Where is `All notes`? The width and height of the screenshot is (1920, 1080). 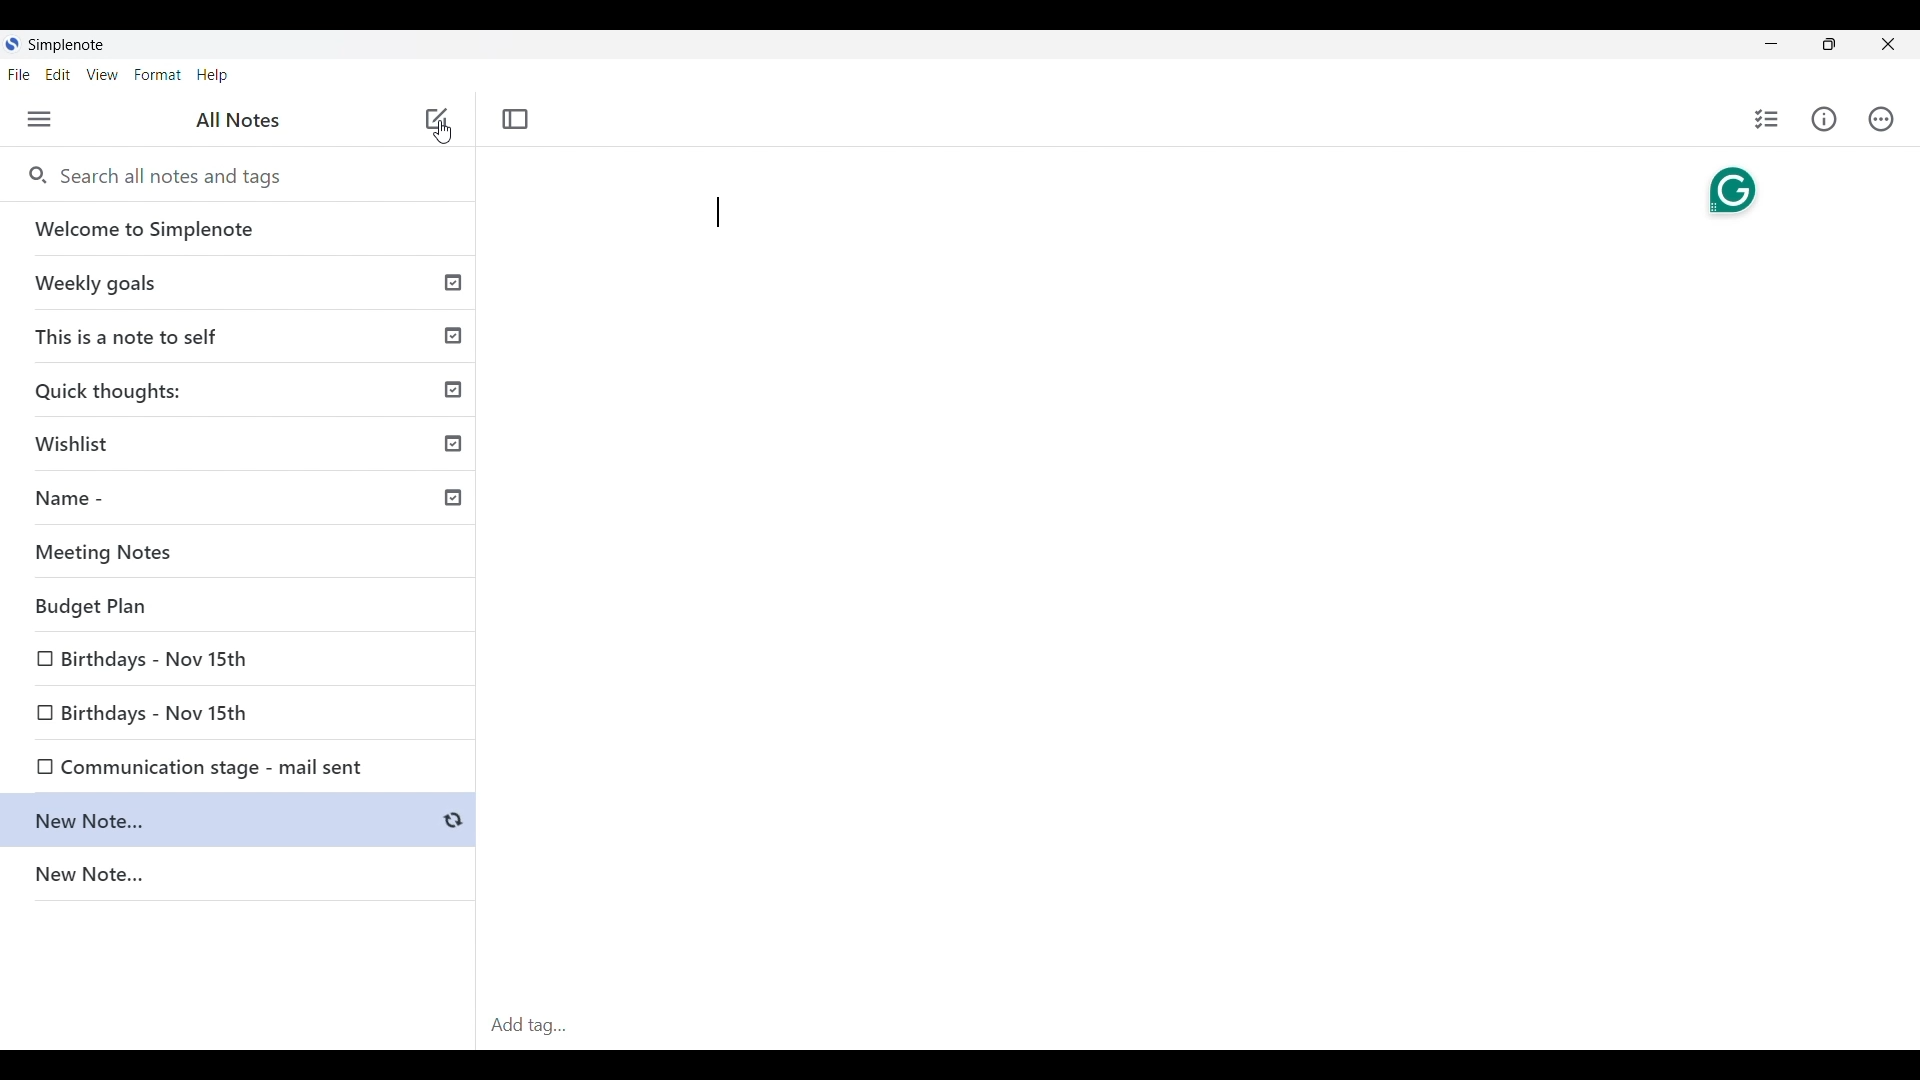
All notes is located at coordinates (238, 119).